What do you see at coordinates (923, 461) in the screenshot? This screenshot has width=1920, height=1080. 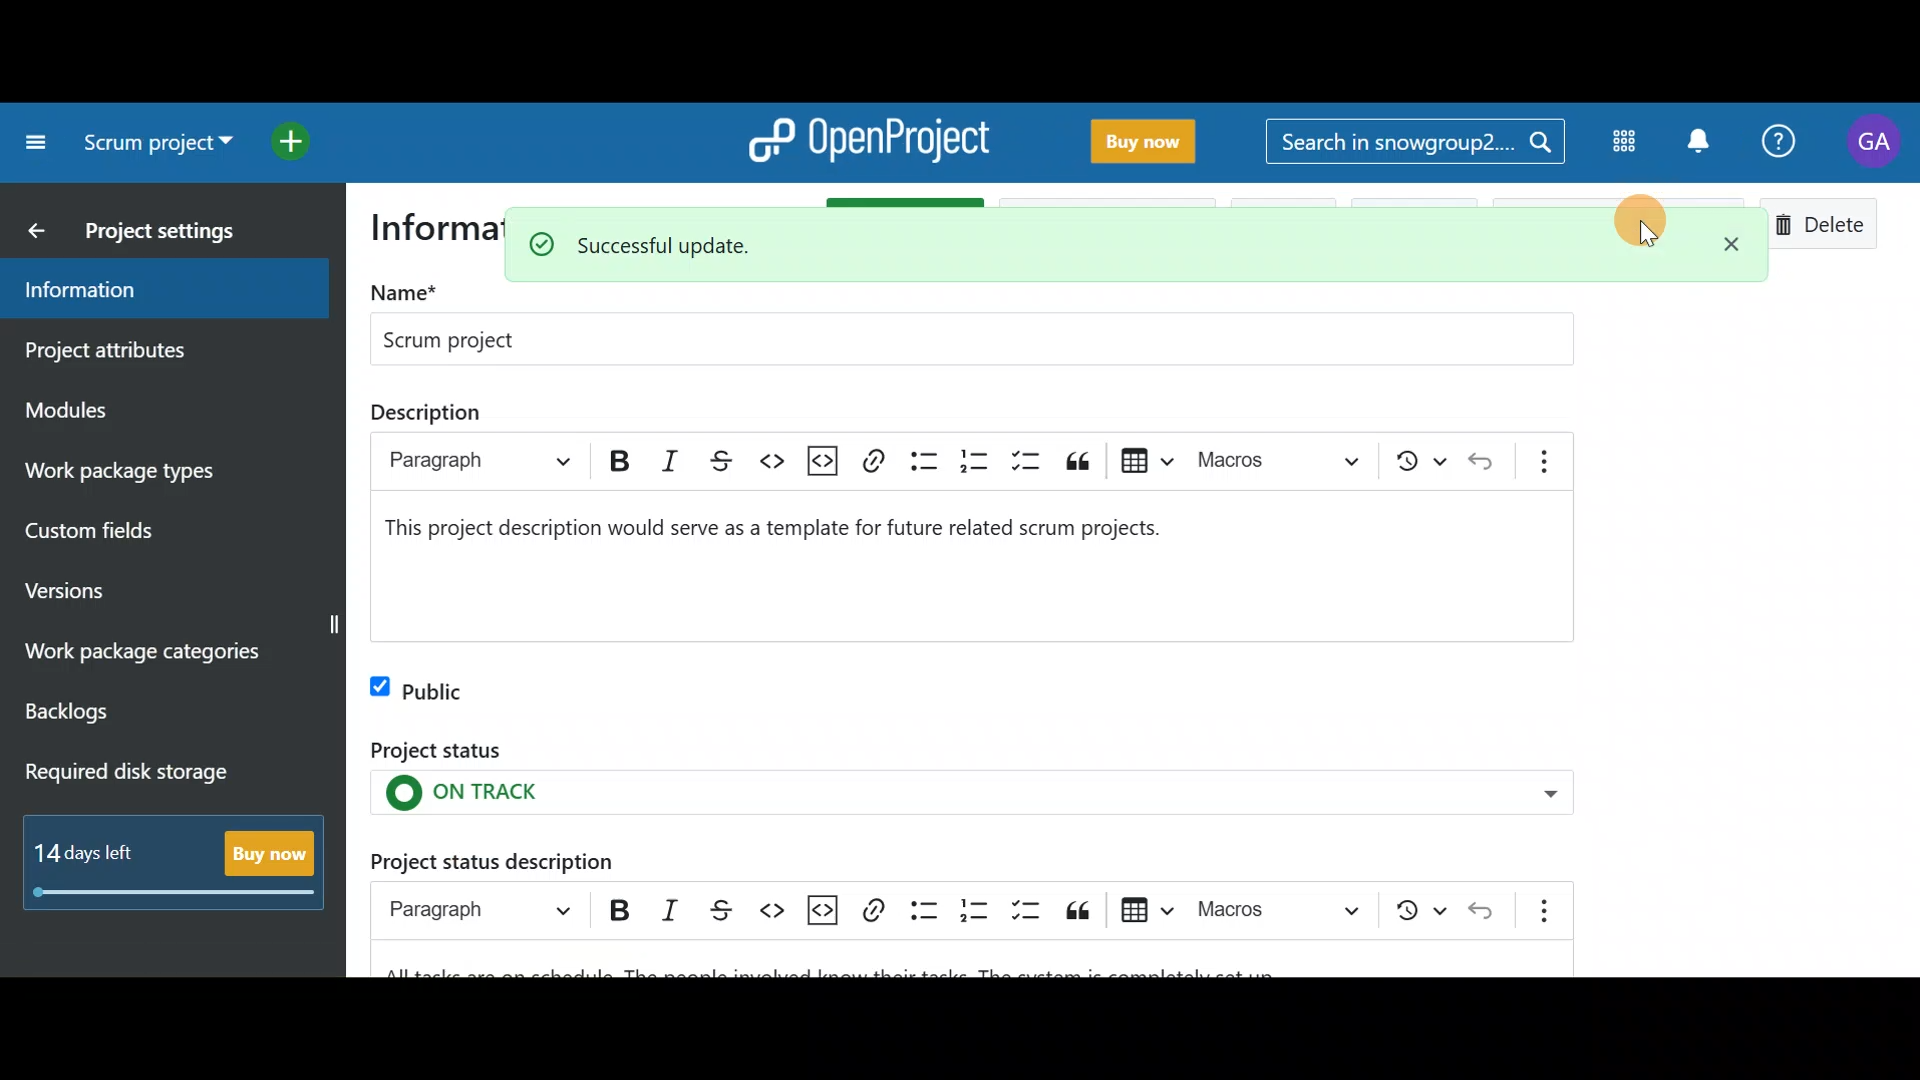 I see `bulleted list` at bounding box center [923, 461].